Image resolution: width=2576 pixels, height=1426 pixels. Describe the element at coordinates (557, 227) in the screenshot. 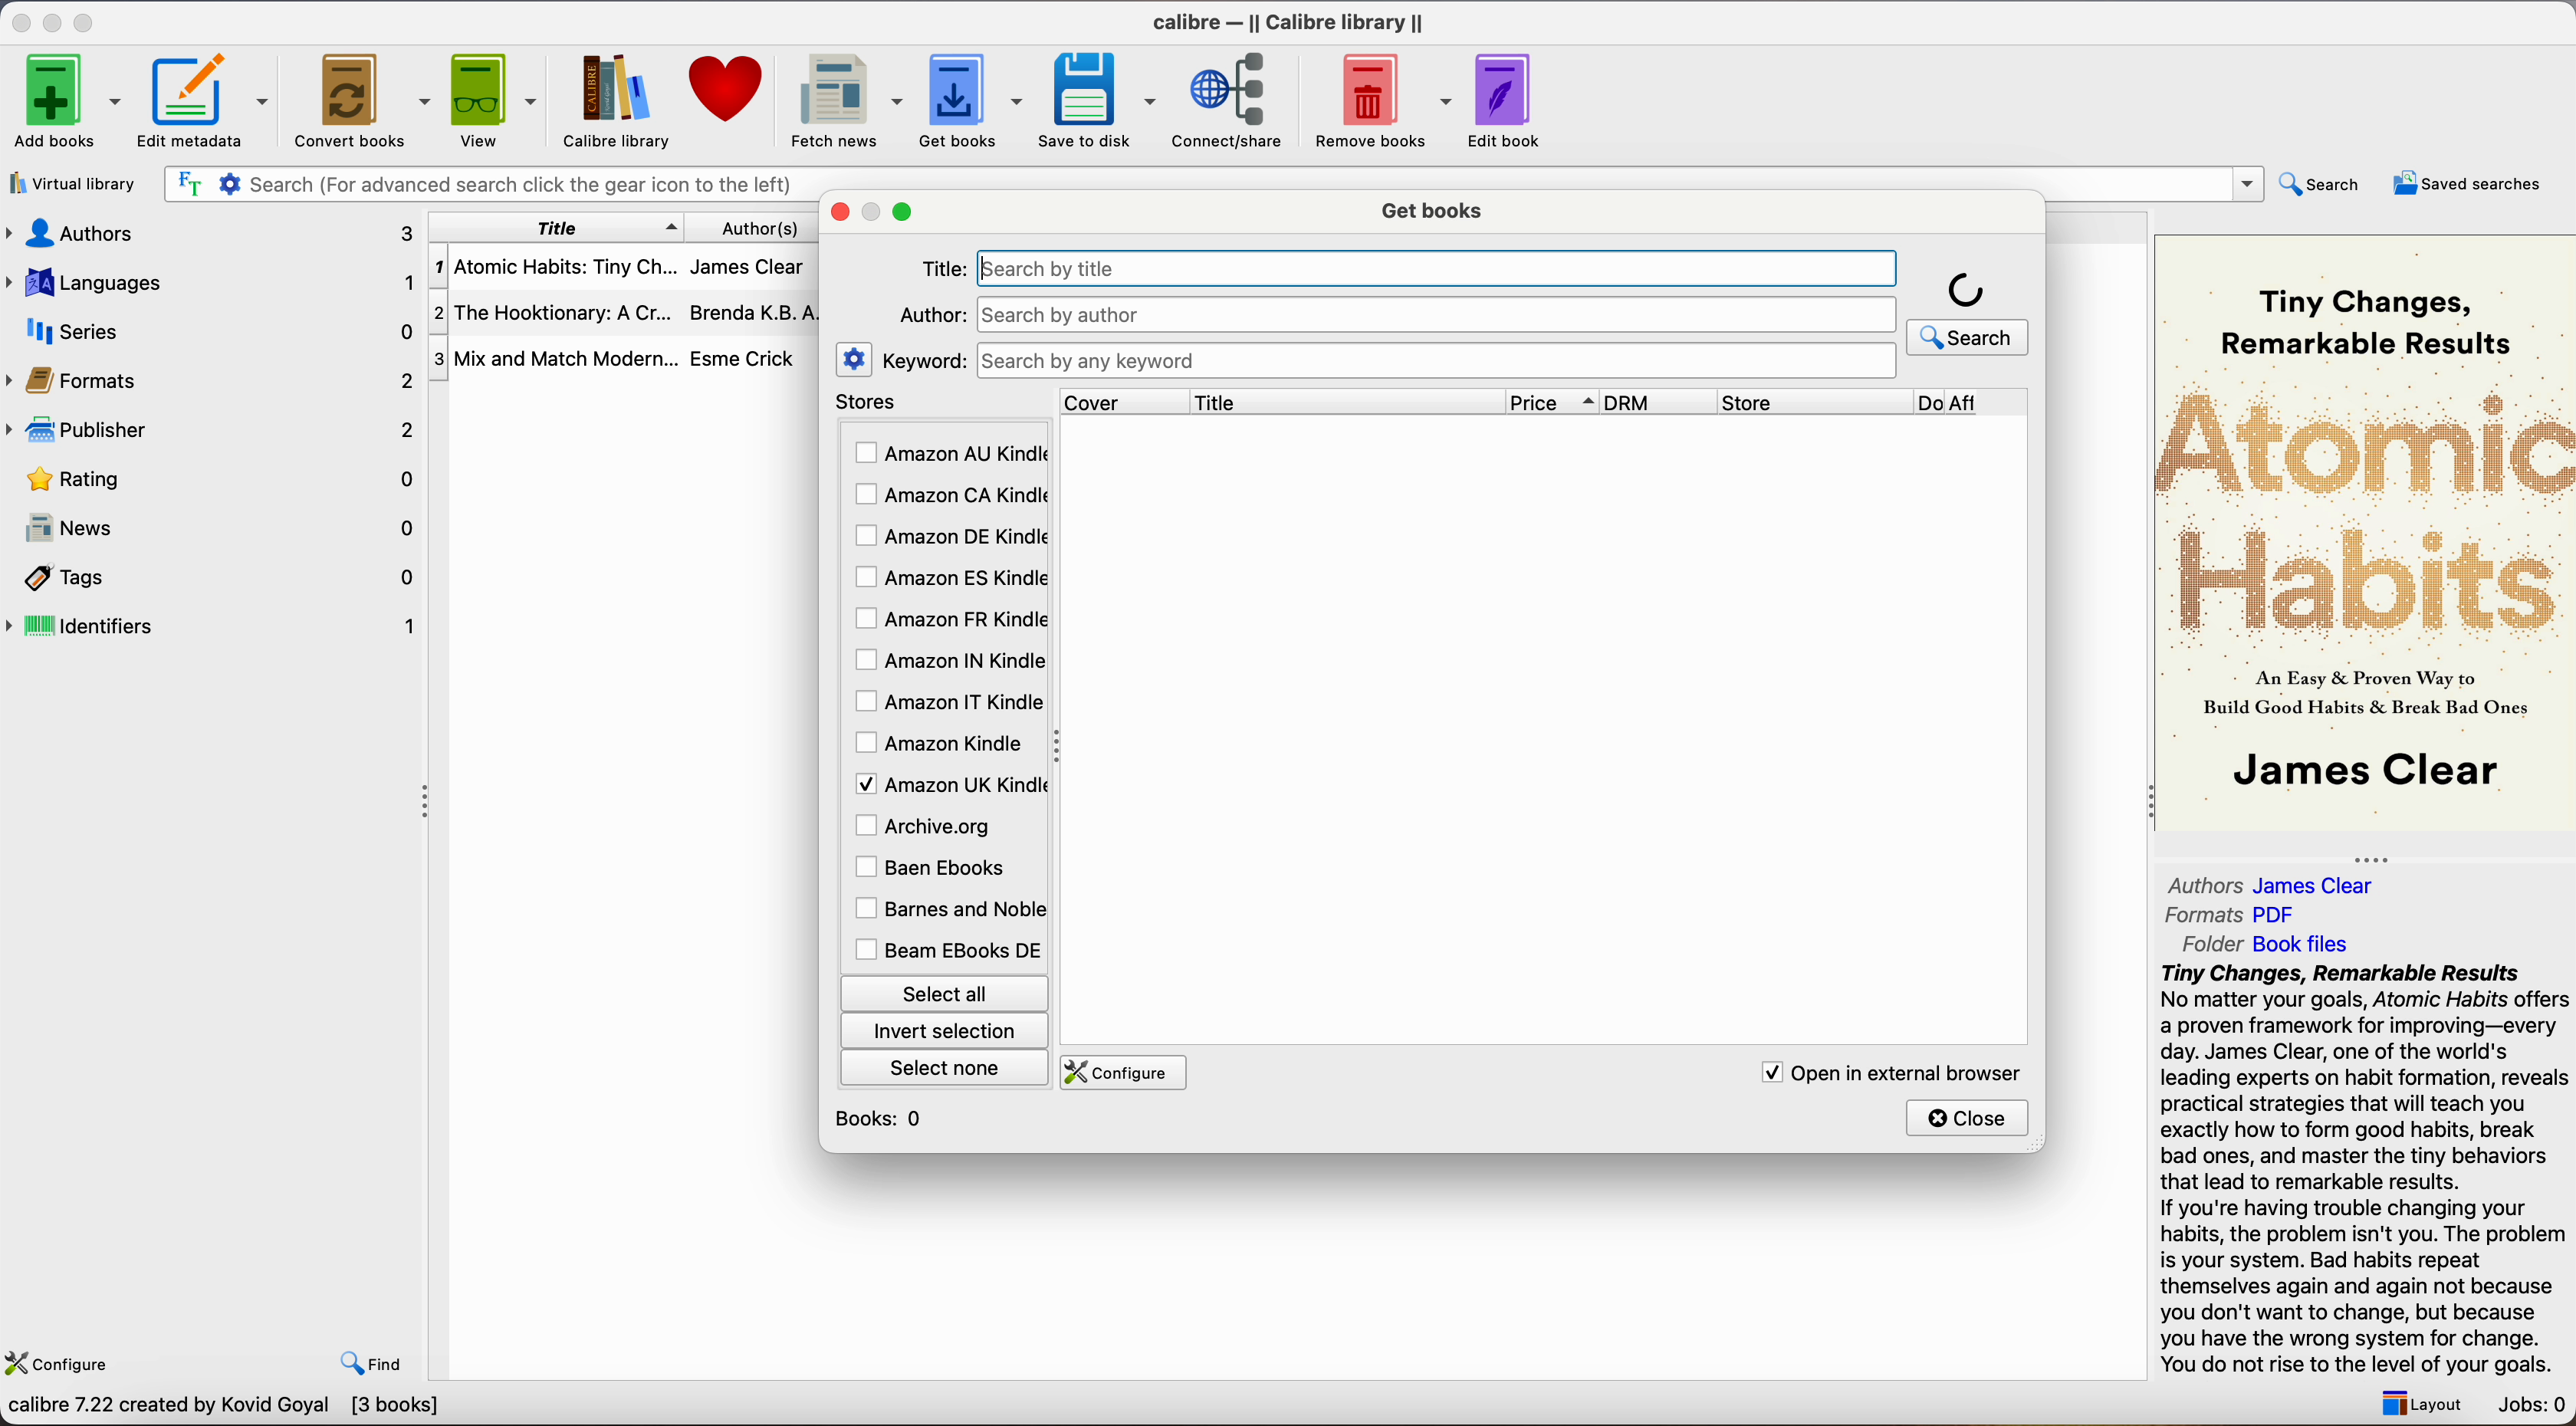

I see `title` at that location.